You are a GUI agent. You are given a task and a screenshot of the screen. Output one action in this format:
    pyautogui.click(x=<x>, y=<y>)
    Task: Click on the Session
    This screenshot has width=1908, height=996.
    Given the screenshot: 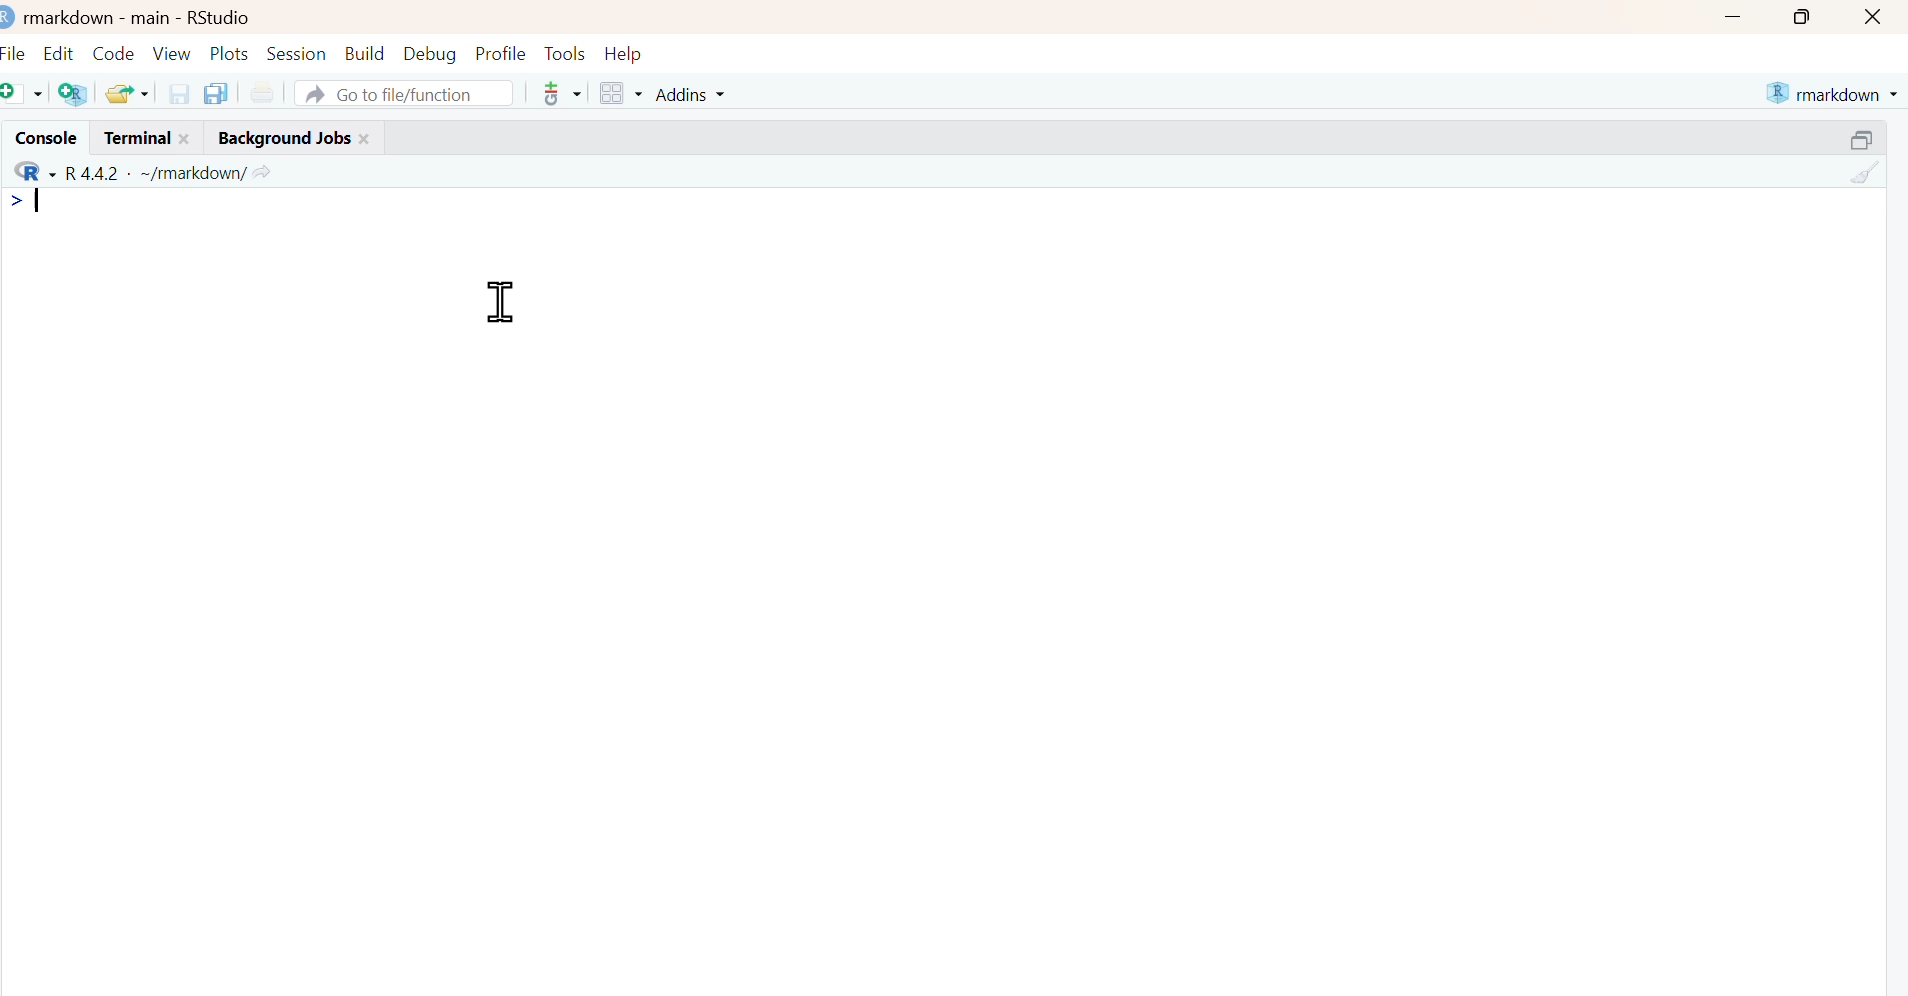 What is the action you would take?
    pyautogui.click(x=298, y=51)
    